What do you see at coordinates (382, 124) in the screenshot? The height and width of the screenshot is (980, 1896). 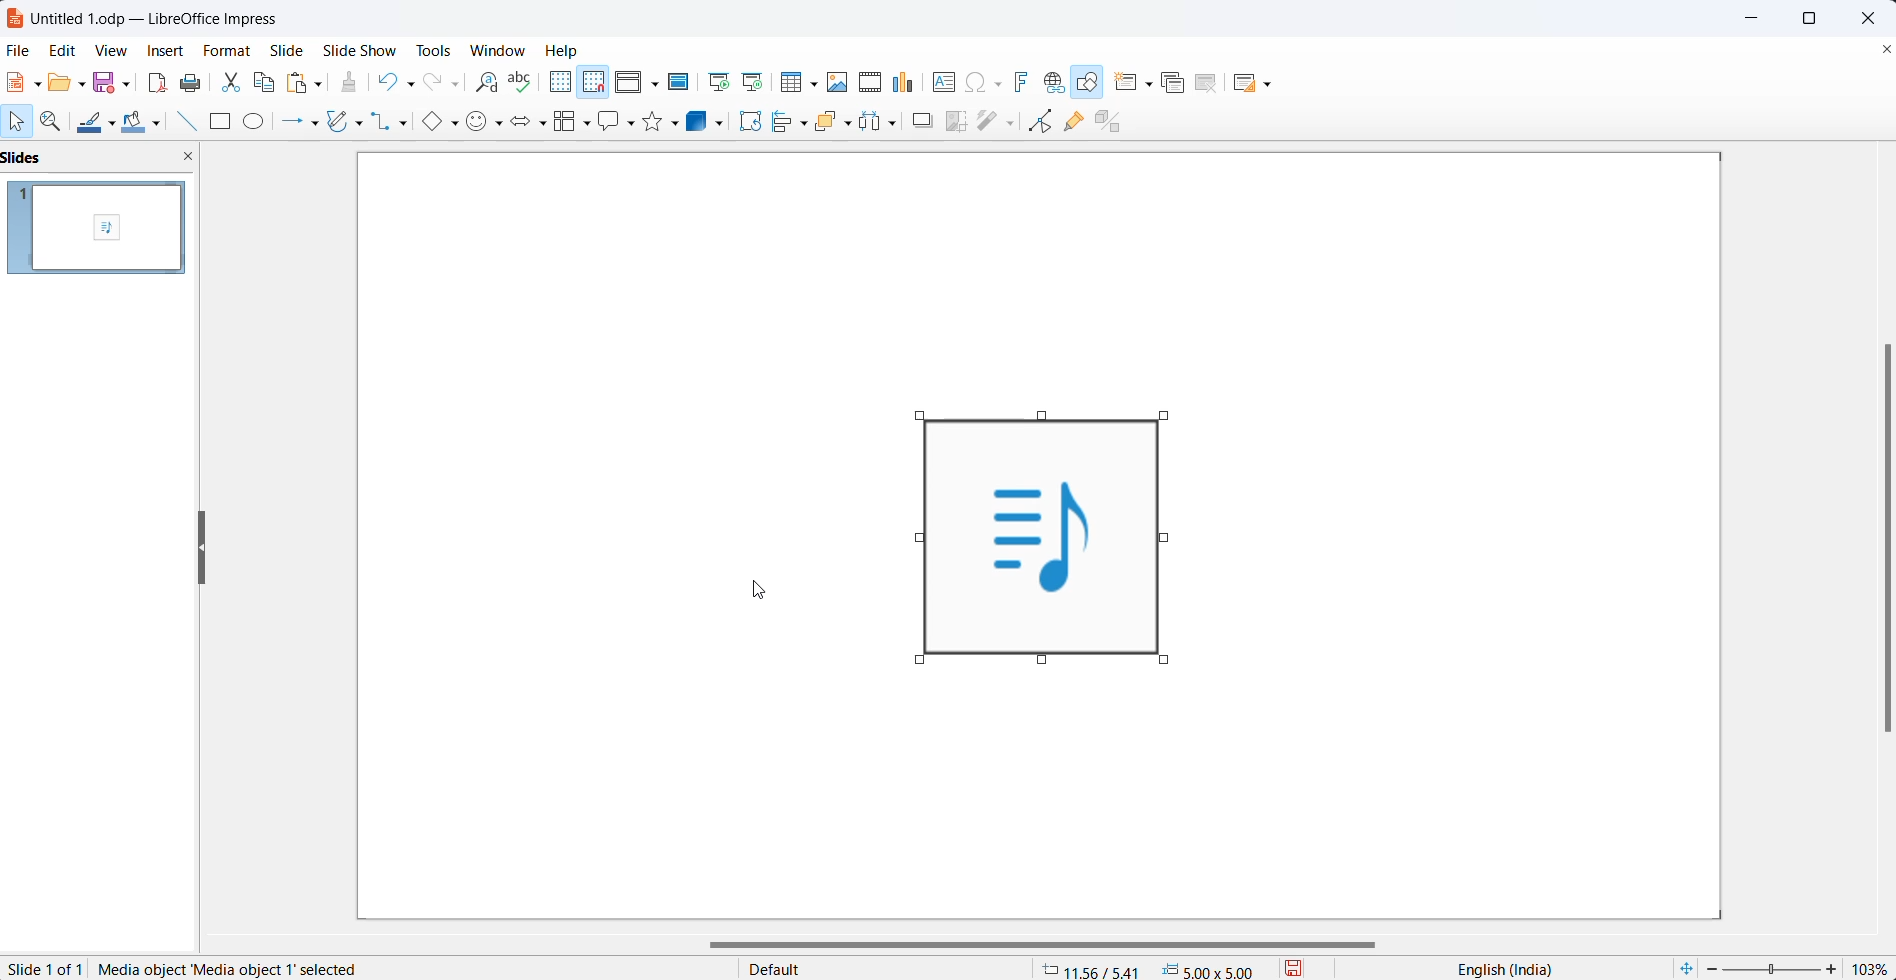 I see `connectors` at bounding box center [382, 124].